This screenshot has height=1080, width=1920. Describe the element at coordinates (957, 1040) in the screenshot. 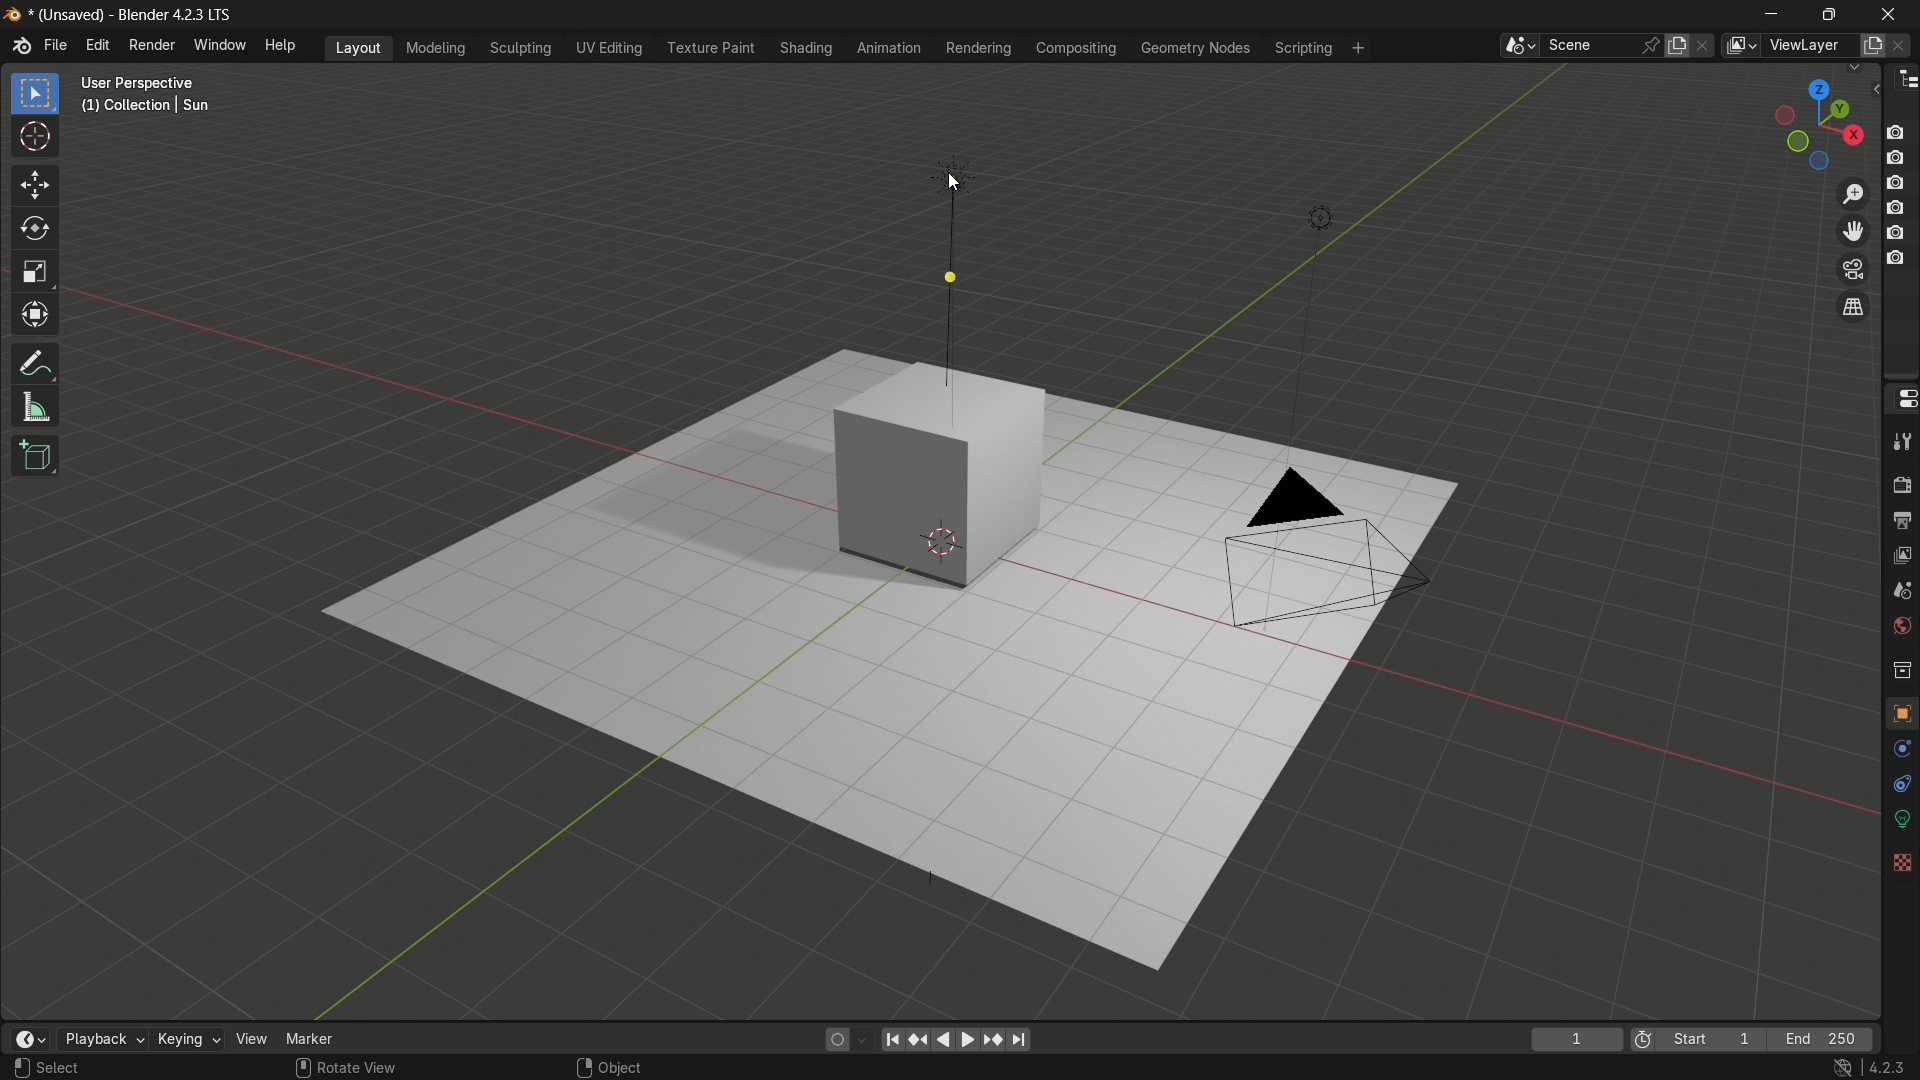

I see `play animation` at that location.